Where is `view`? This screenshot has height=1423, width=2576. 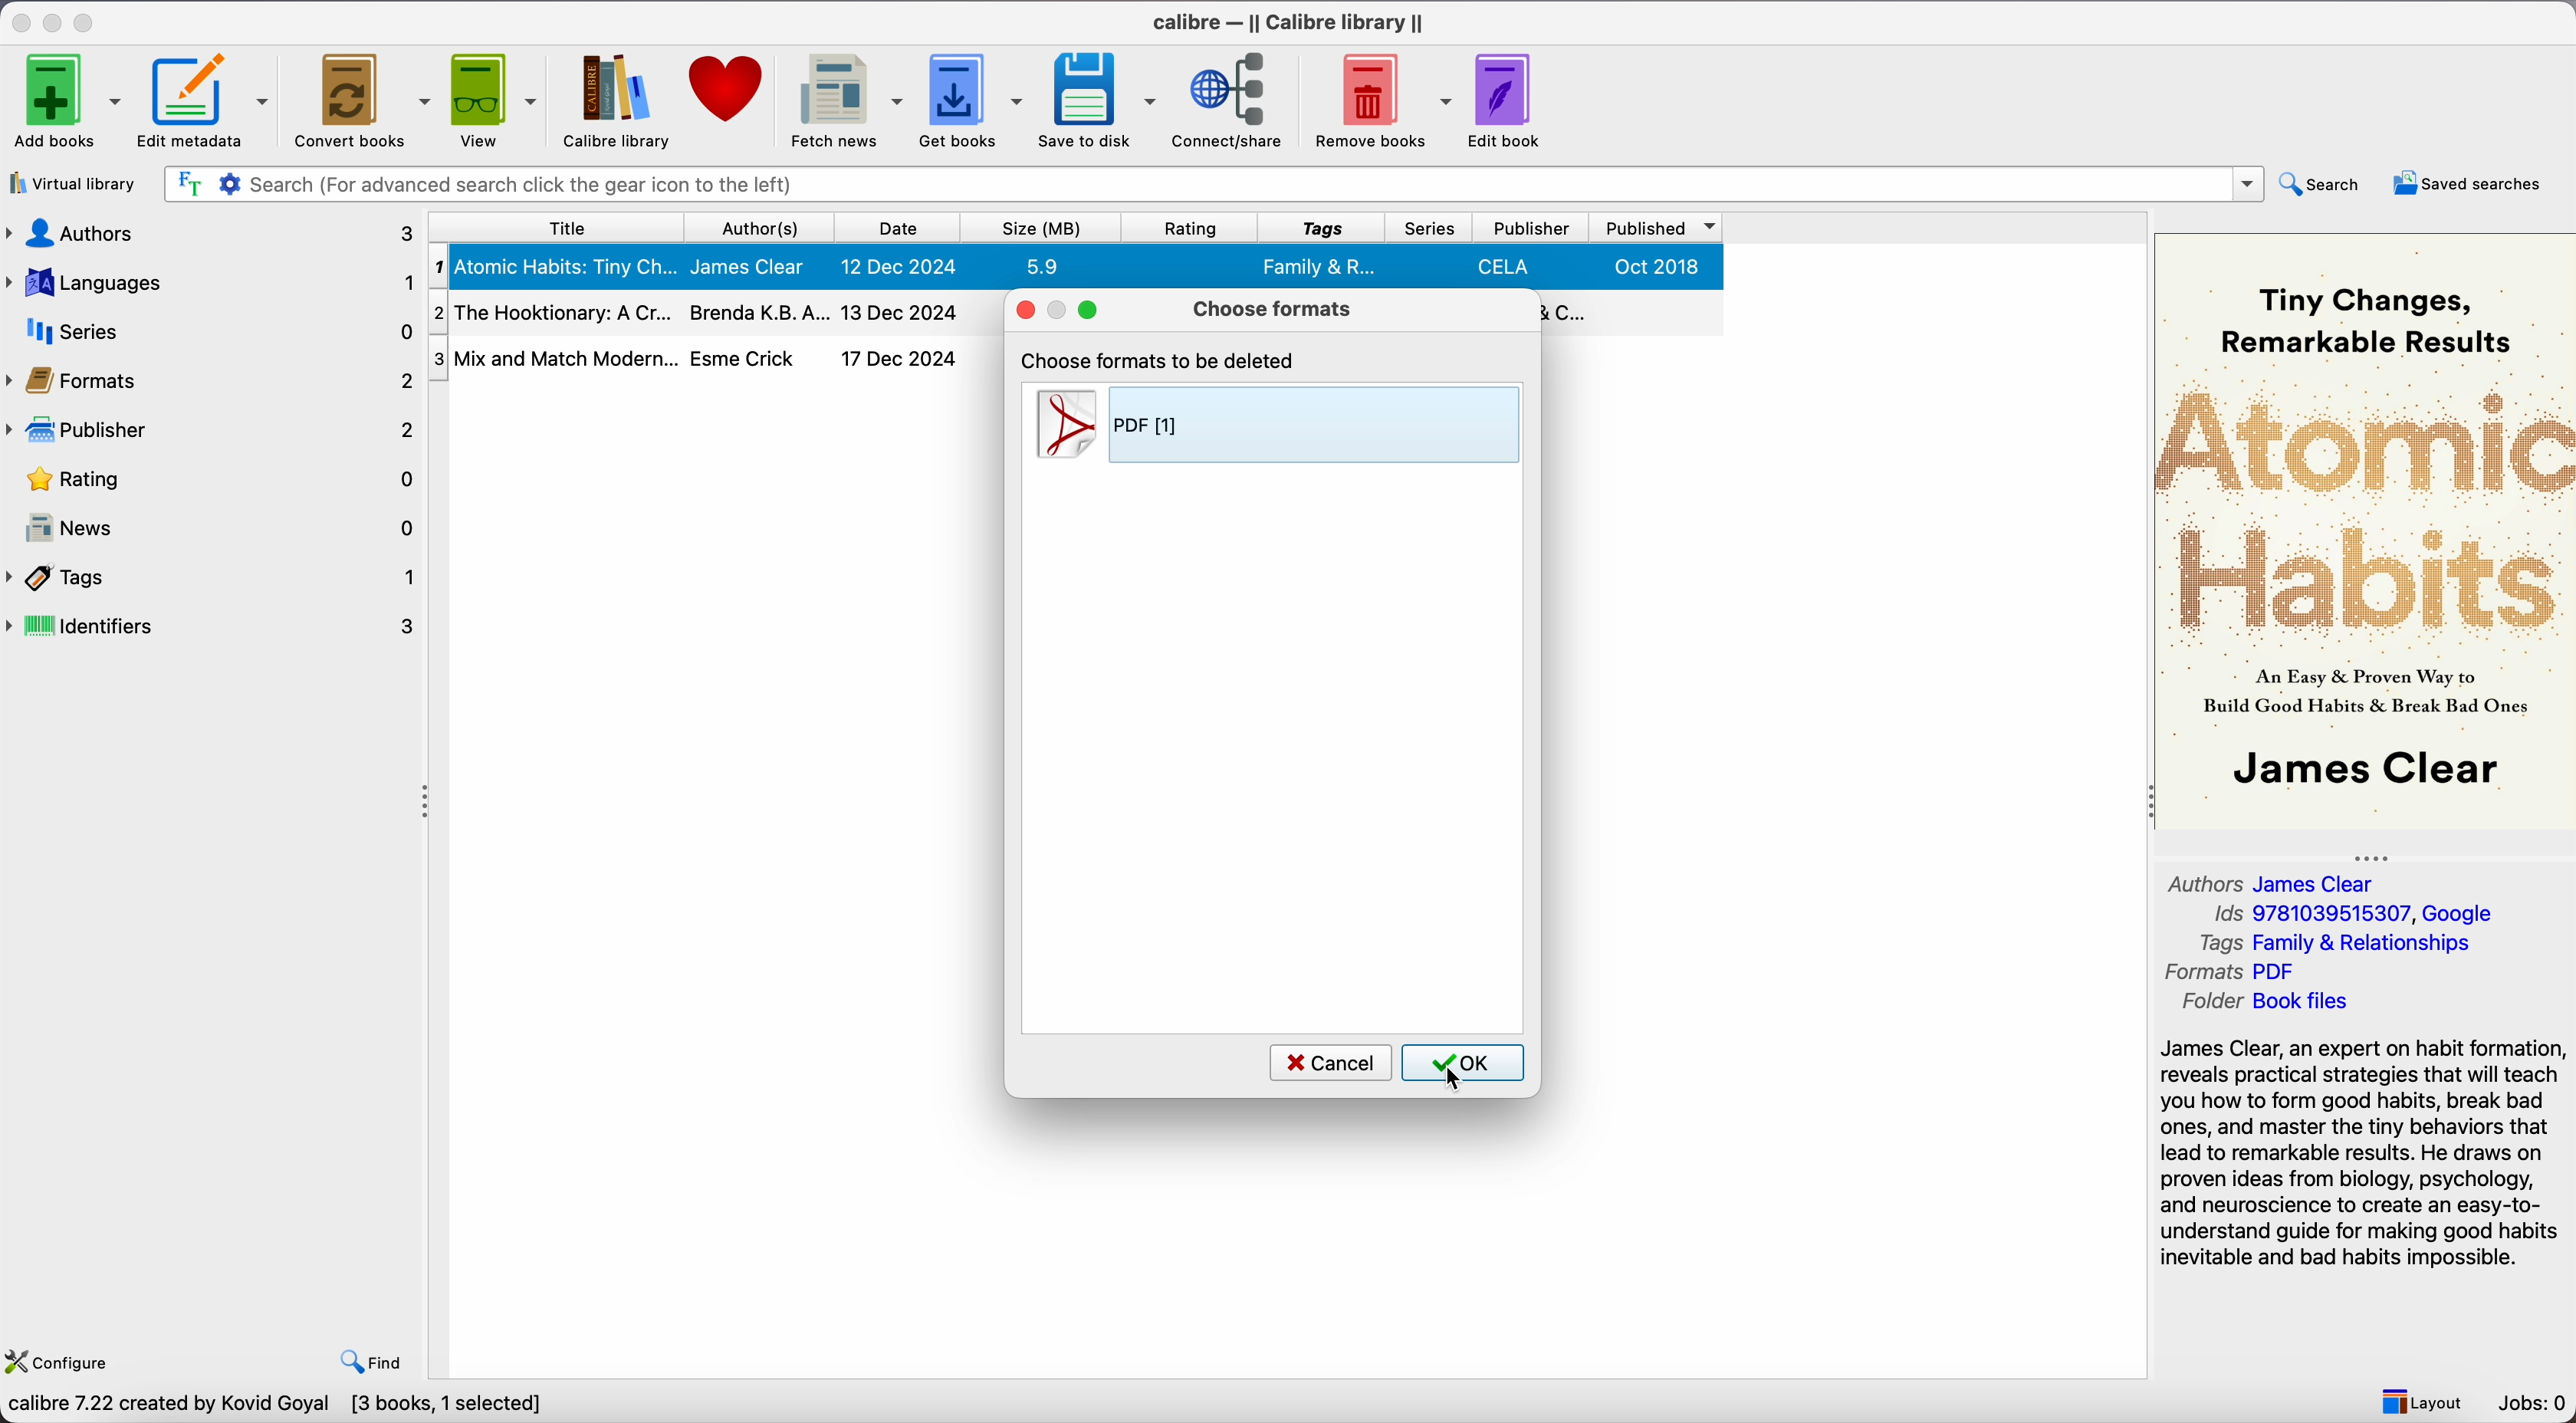
view is located at coordinates (494, 100).